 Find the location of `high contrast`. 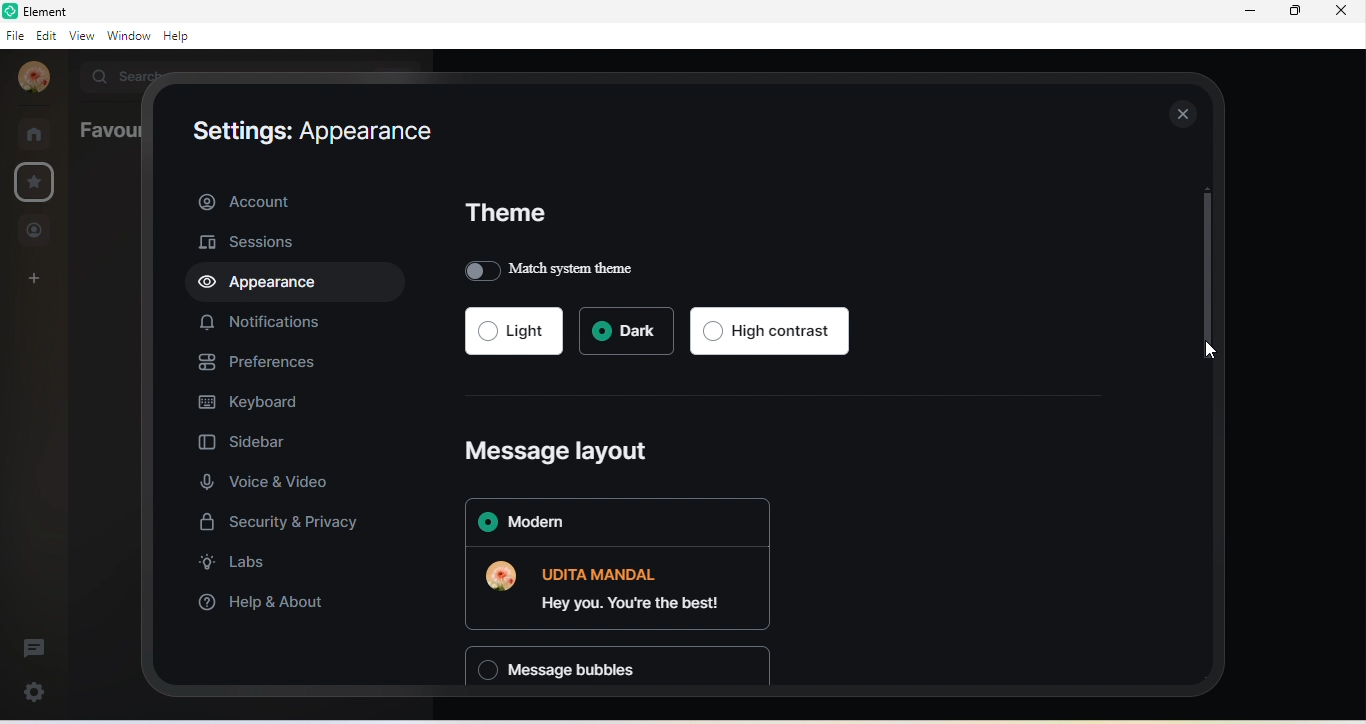

high contrast is located at coordinates (771, 330).